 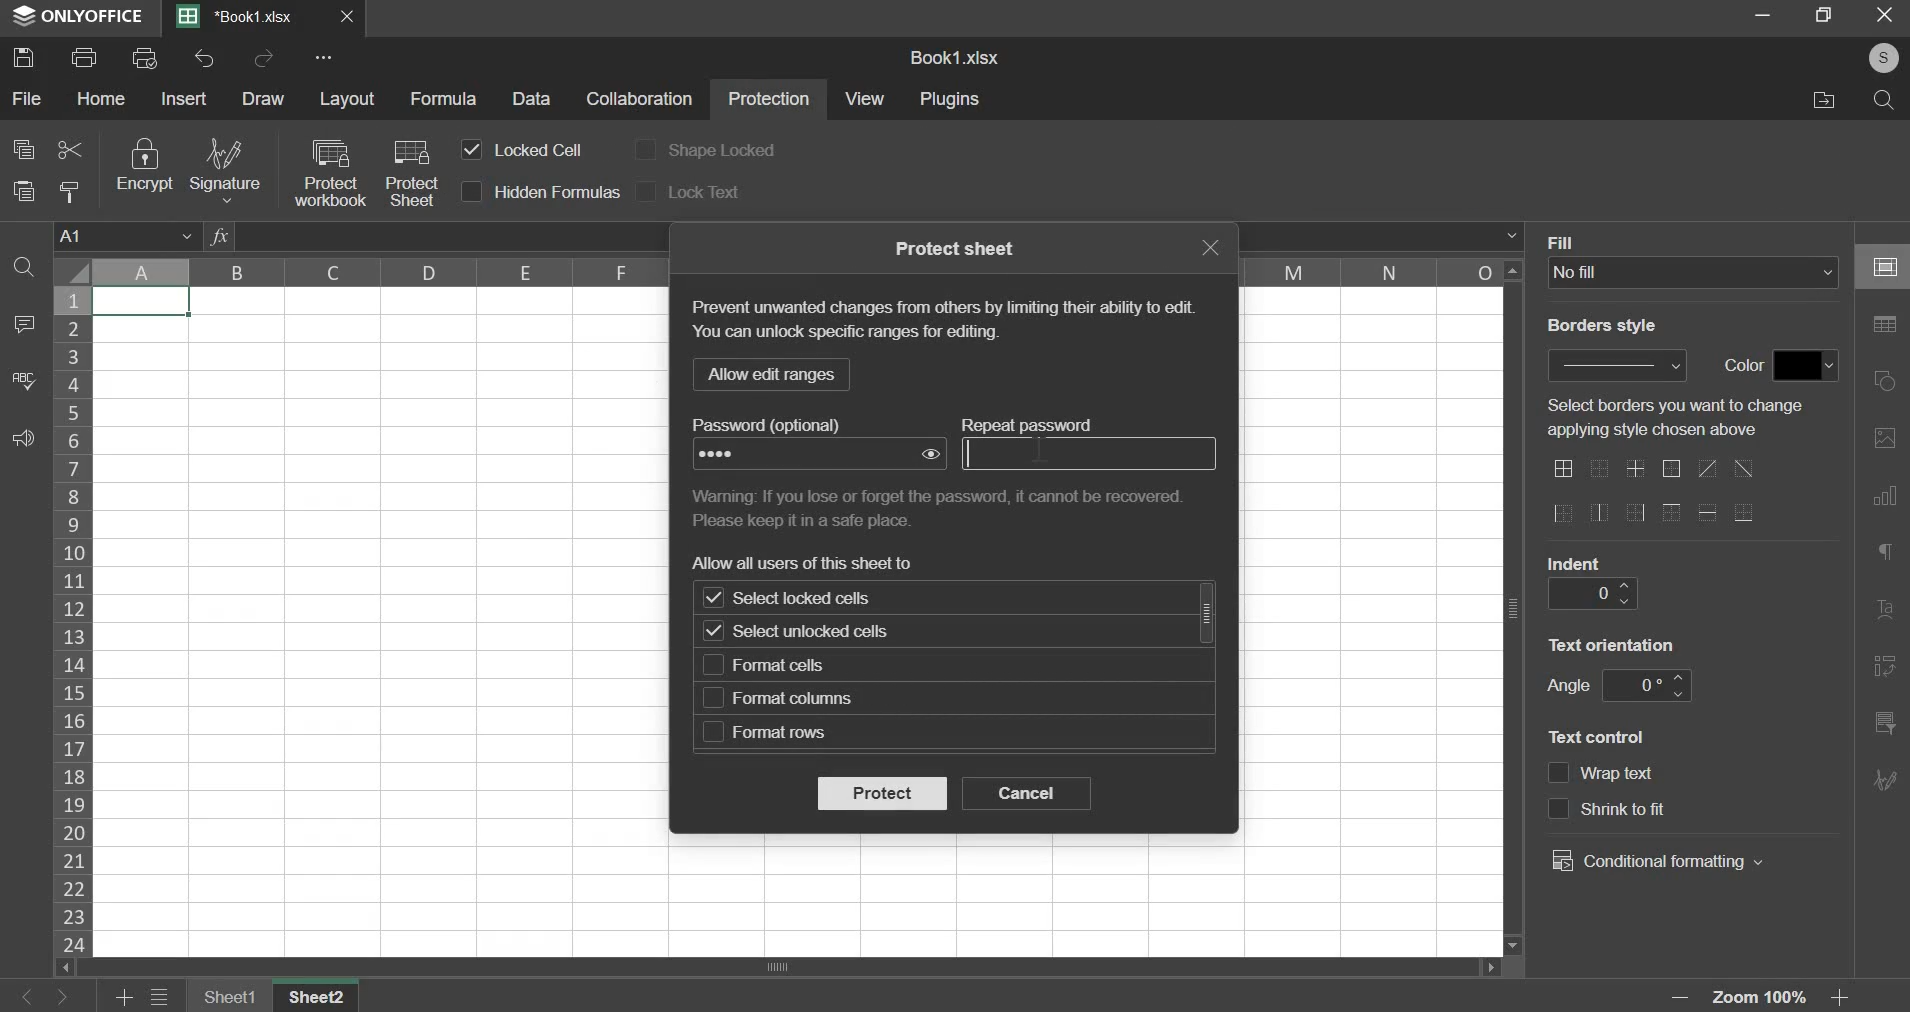 What do you see at coordinates (1885, 101) in the screenshot?
I see `Search` at bounding box center [1885, 101].